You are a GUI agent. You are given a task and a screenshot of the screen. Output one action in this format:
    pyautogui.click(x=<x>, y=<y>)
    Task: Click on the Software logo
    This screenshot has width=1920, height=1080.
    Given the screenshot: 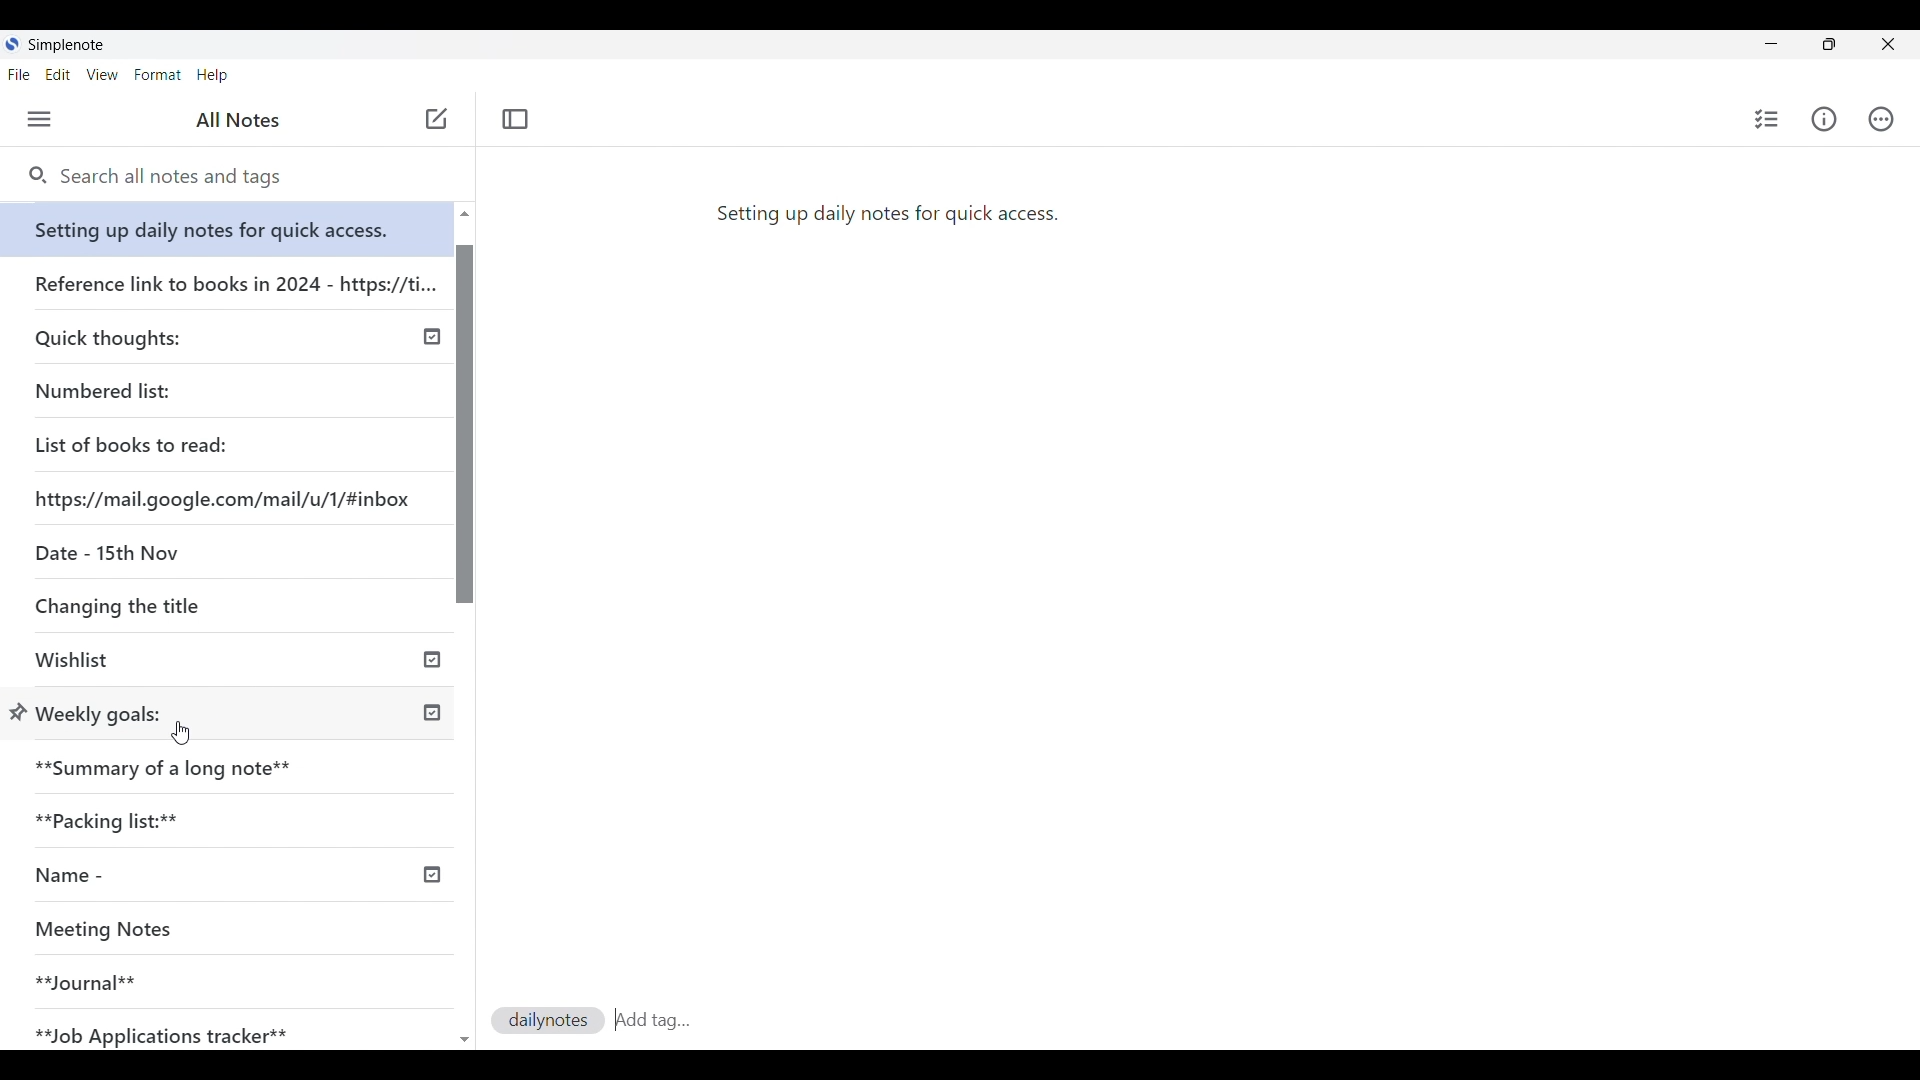 What is the action you would take?
    pyautogui.click(x=13, y=44)
    